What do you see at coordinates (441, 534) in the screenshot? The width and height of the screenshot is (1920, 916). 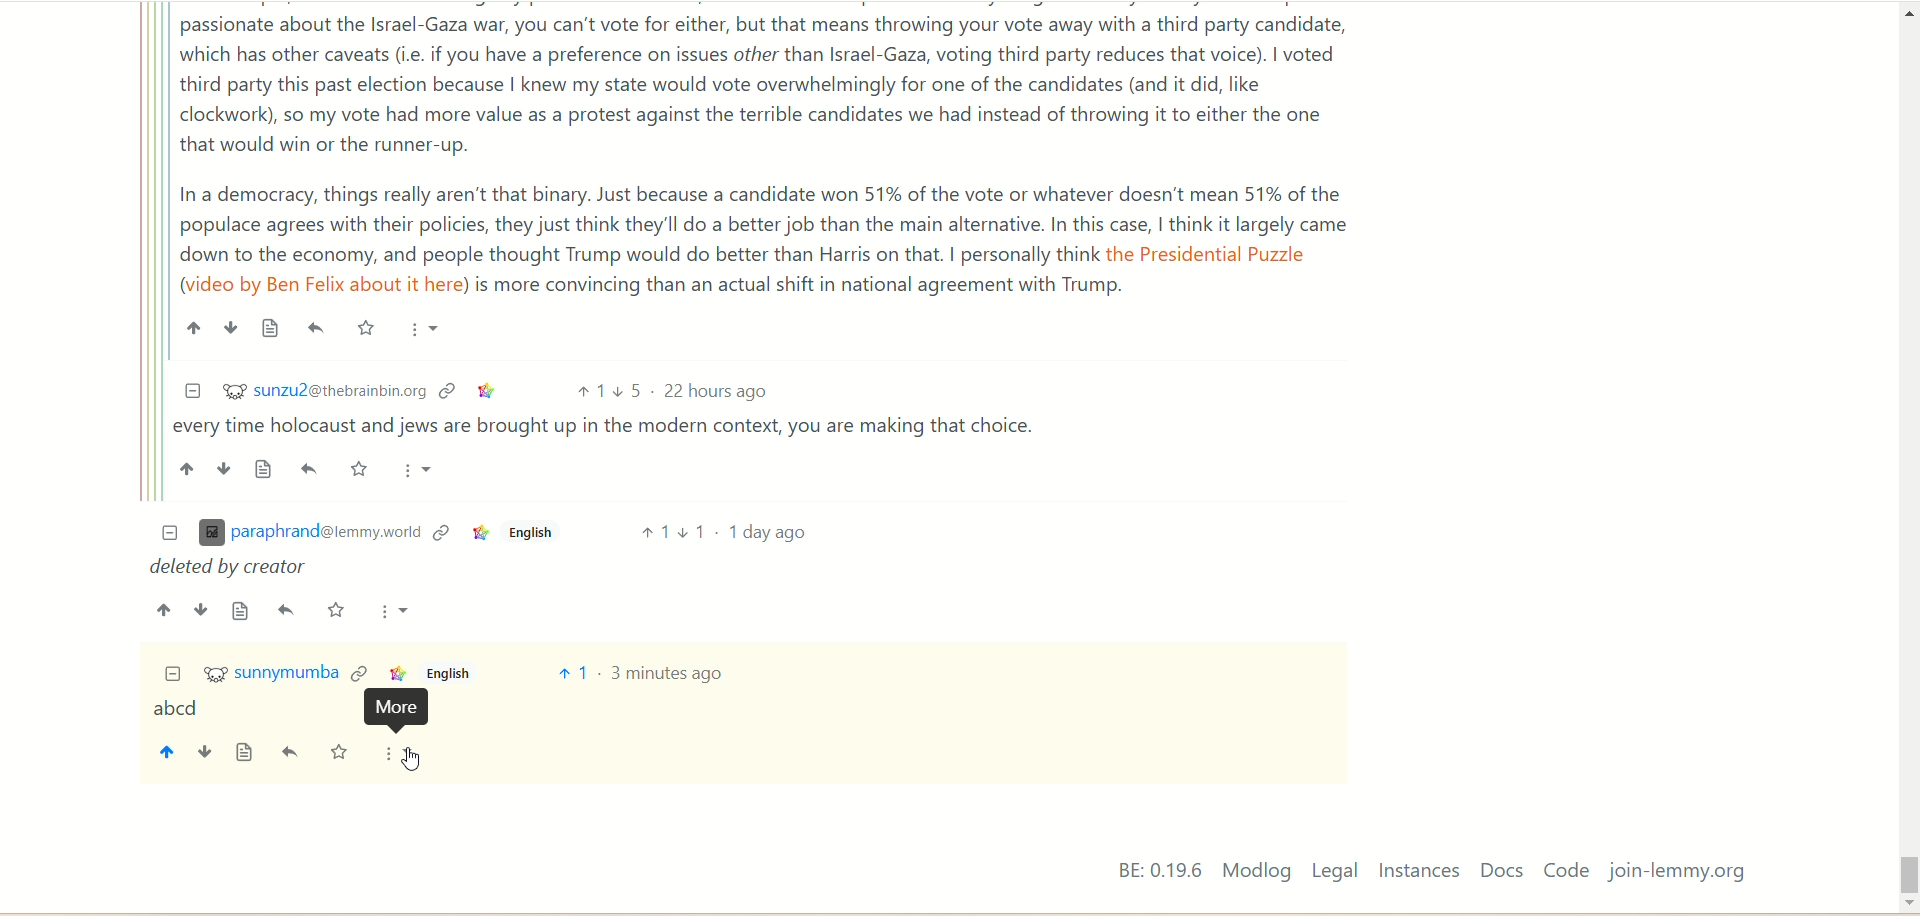 I see `Link` at bounding box center [441, 534].